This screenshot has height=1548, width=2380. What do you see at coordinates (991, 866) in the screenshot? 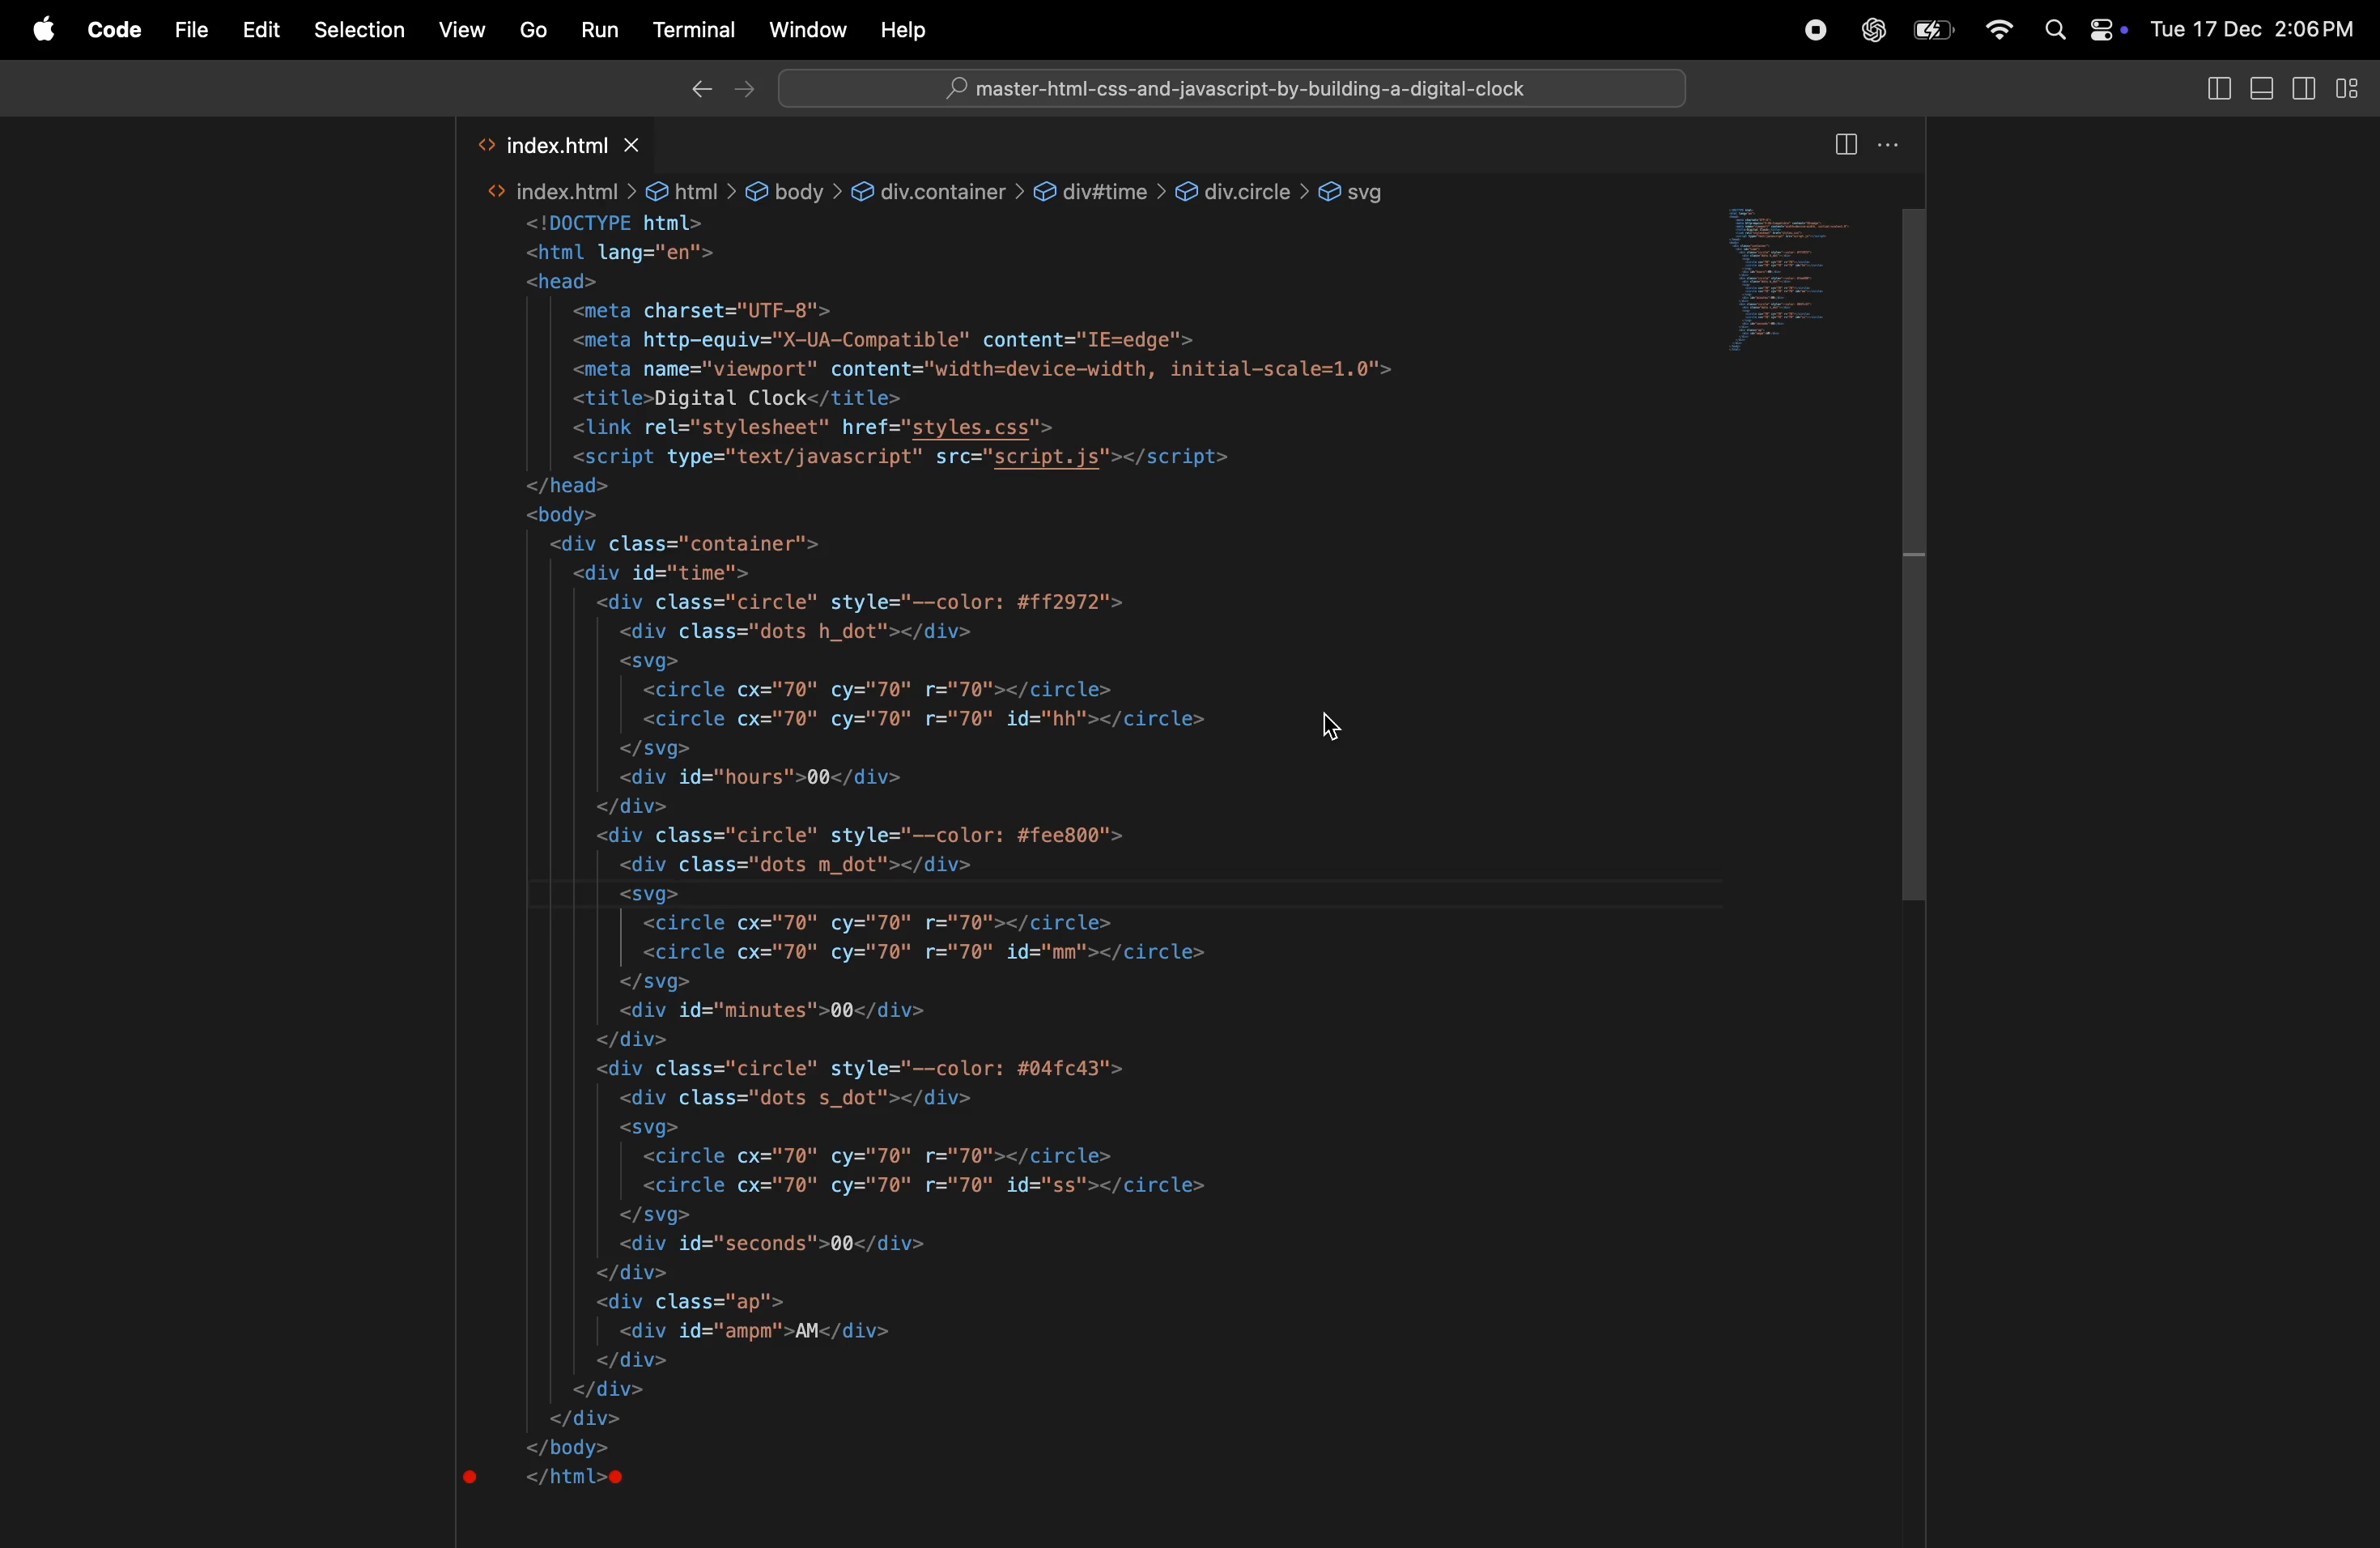
I see `<!DOCTYPE html><html lang="en"><head><meta charset="UTF-8"><meta http-equiv="X-UA-Compatible" content="IE=edge'><meta name="viewport" content="width=device-width, initial-scale=1.0"><title>Digital Clock</title><link rel="stylesheet" href="styles.css"><script type="text/javascript" src="script.js"></script></head><body><div class="container"><div id="time"><div class="circle" style="--color: #ff2972"><div class="dots h_dot"></div><svg><circle cx="70" cy="70" r="70"></circle><circle cx="70" cy="70" r="70" id="hh"></circle> NS</svg><div id="hours">00</div></div><div class="circle" style="--color: #fee800"><div class="dots m_dot"></div><svg><circle cx="70" cy="70" r="70"></circle><circle cx="70" cy="70" r="70" id="mm"></circle></svg><div id="minutes">00</div></div><div class="circle" style="--color: #04fc43"><div class="dots s_dot"></div><svg><circle cx="70" cy="70" r="70"></circle><circle cx="70" cy="70" r="70" id="ss"></circle></svg><div id="seconds">00</div></div><div class="ap"><div id="ampm">AM</div></div></div></div></body></html>` at bounding box center [991, 866].